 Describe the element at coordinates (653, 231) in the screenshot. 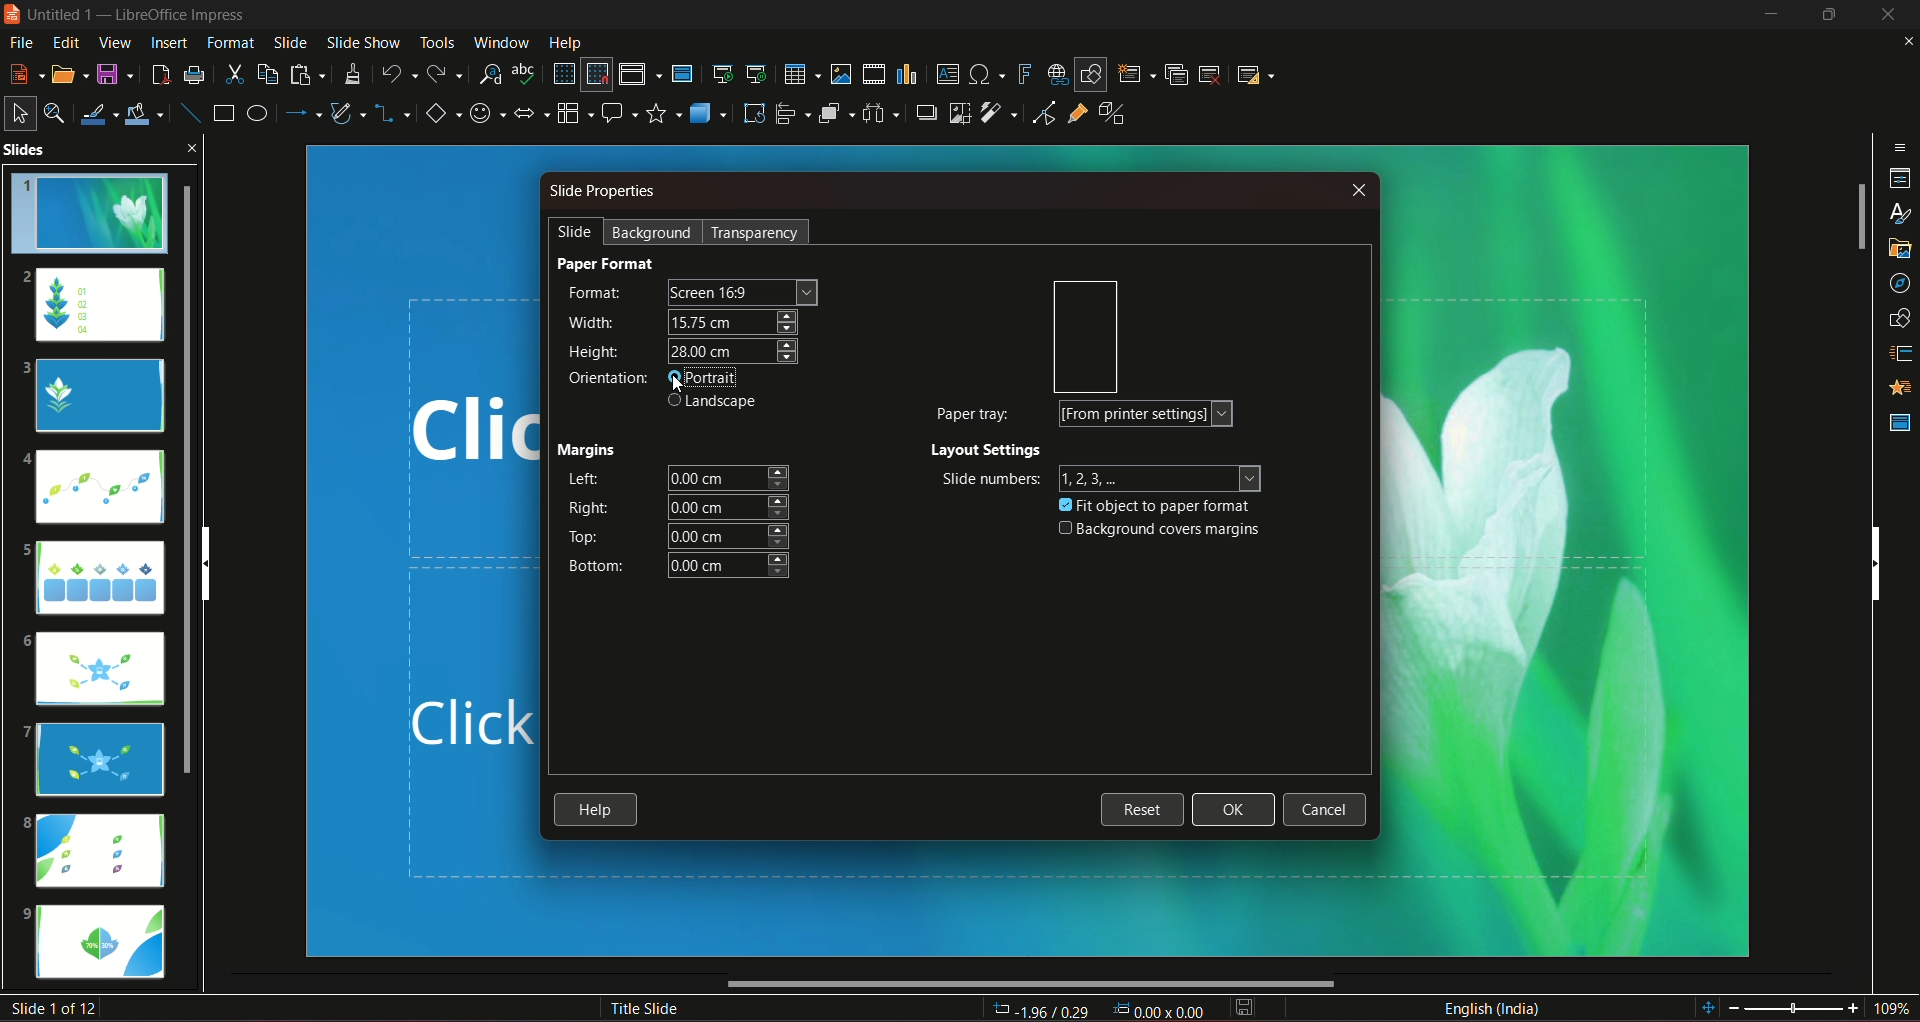

I see `background` at that location.